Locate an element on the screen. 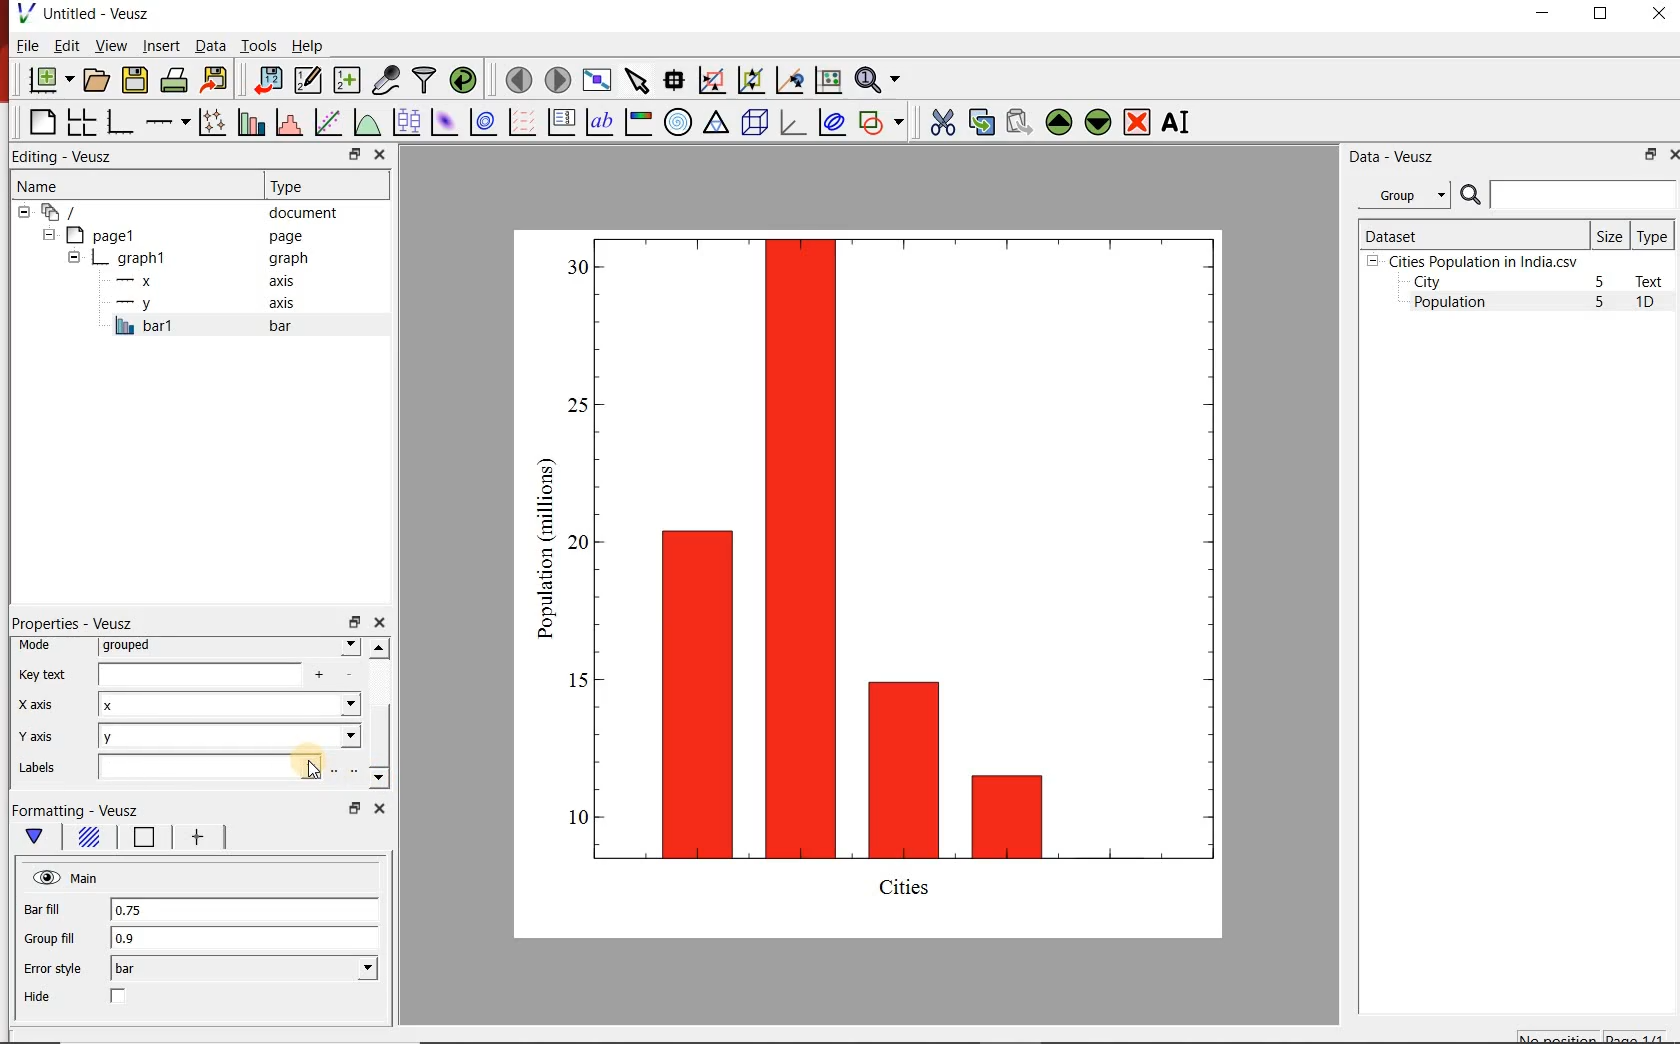 This screenshot has height=1044, width=1680. y axis is located at coordinates (209, 304).